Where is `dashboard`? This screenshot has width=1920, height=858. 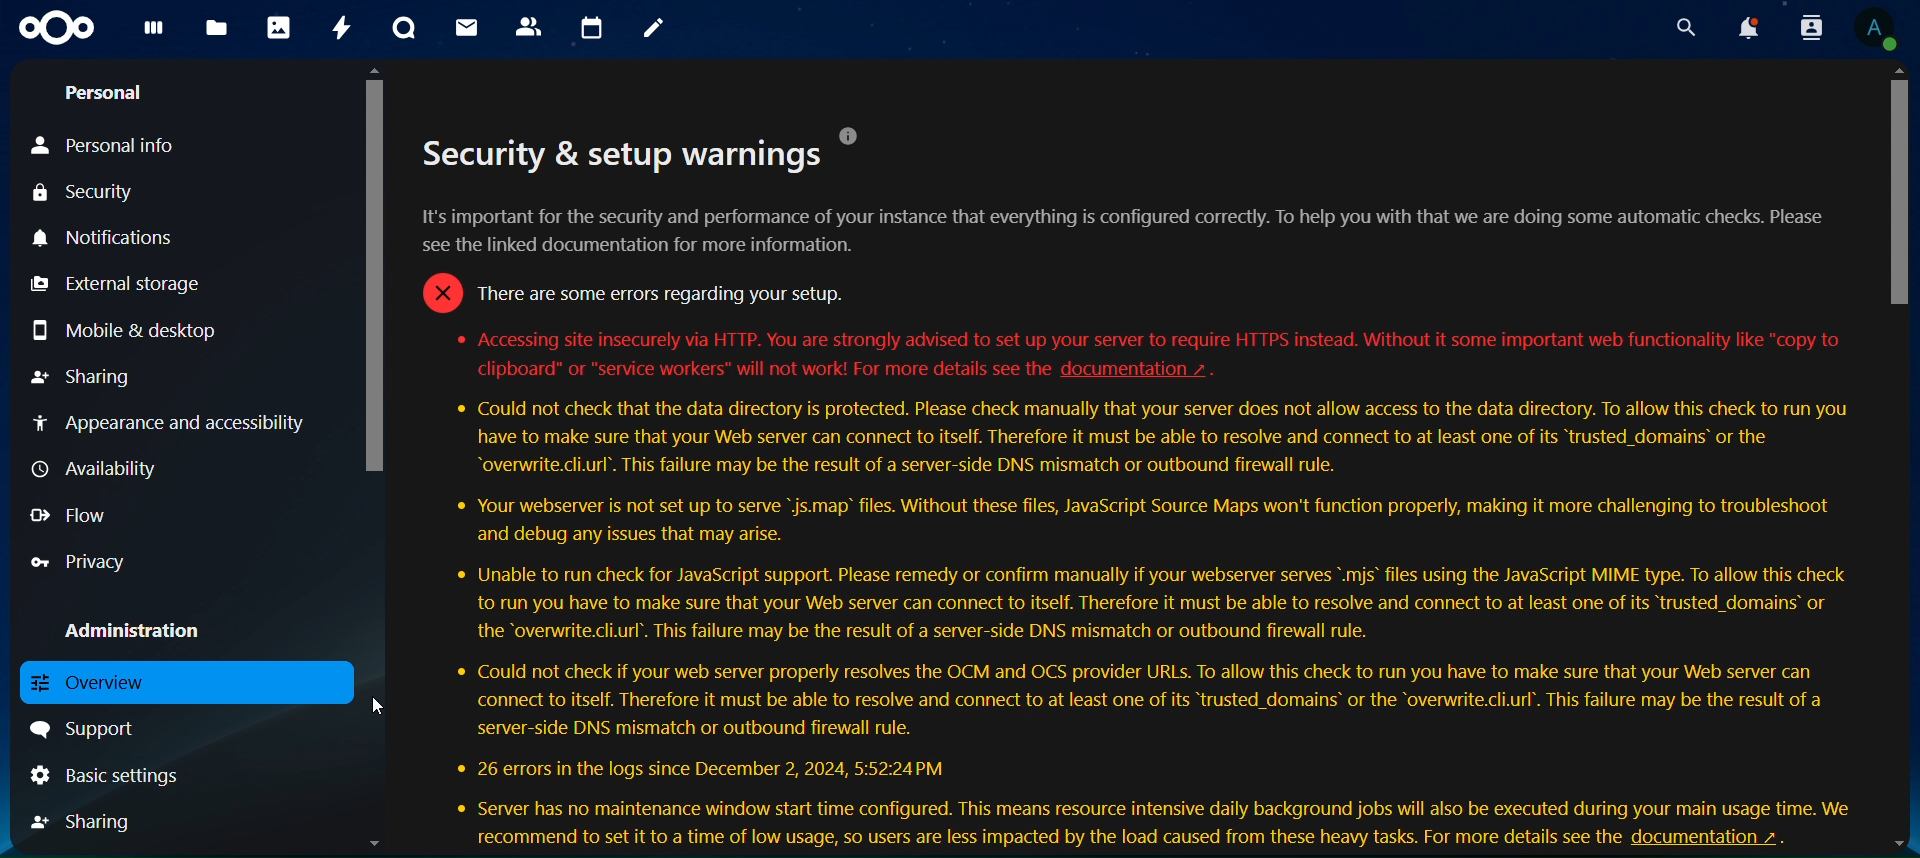 dashboard is located at coordinates (155, 32).